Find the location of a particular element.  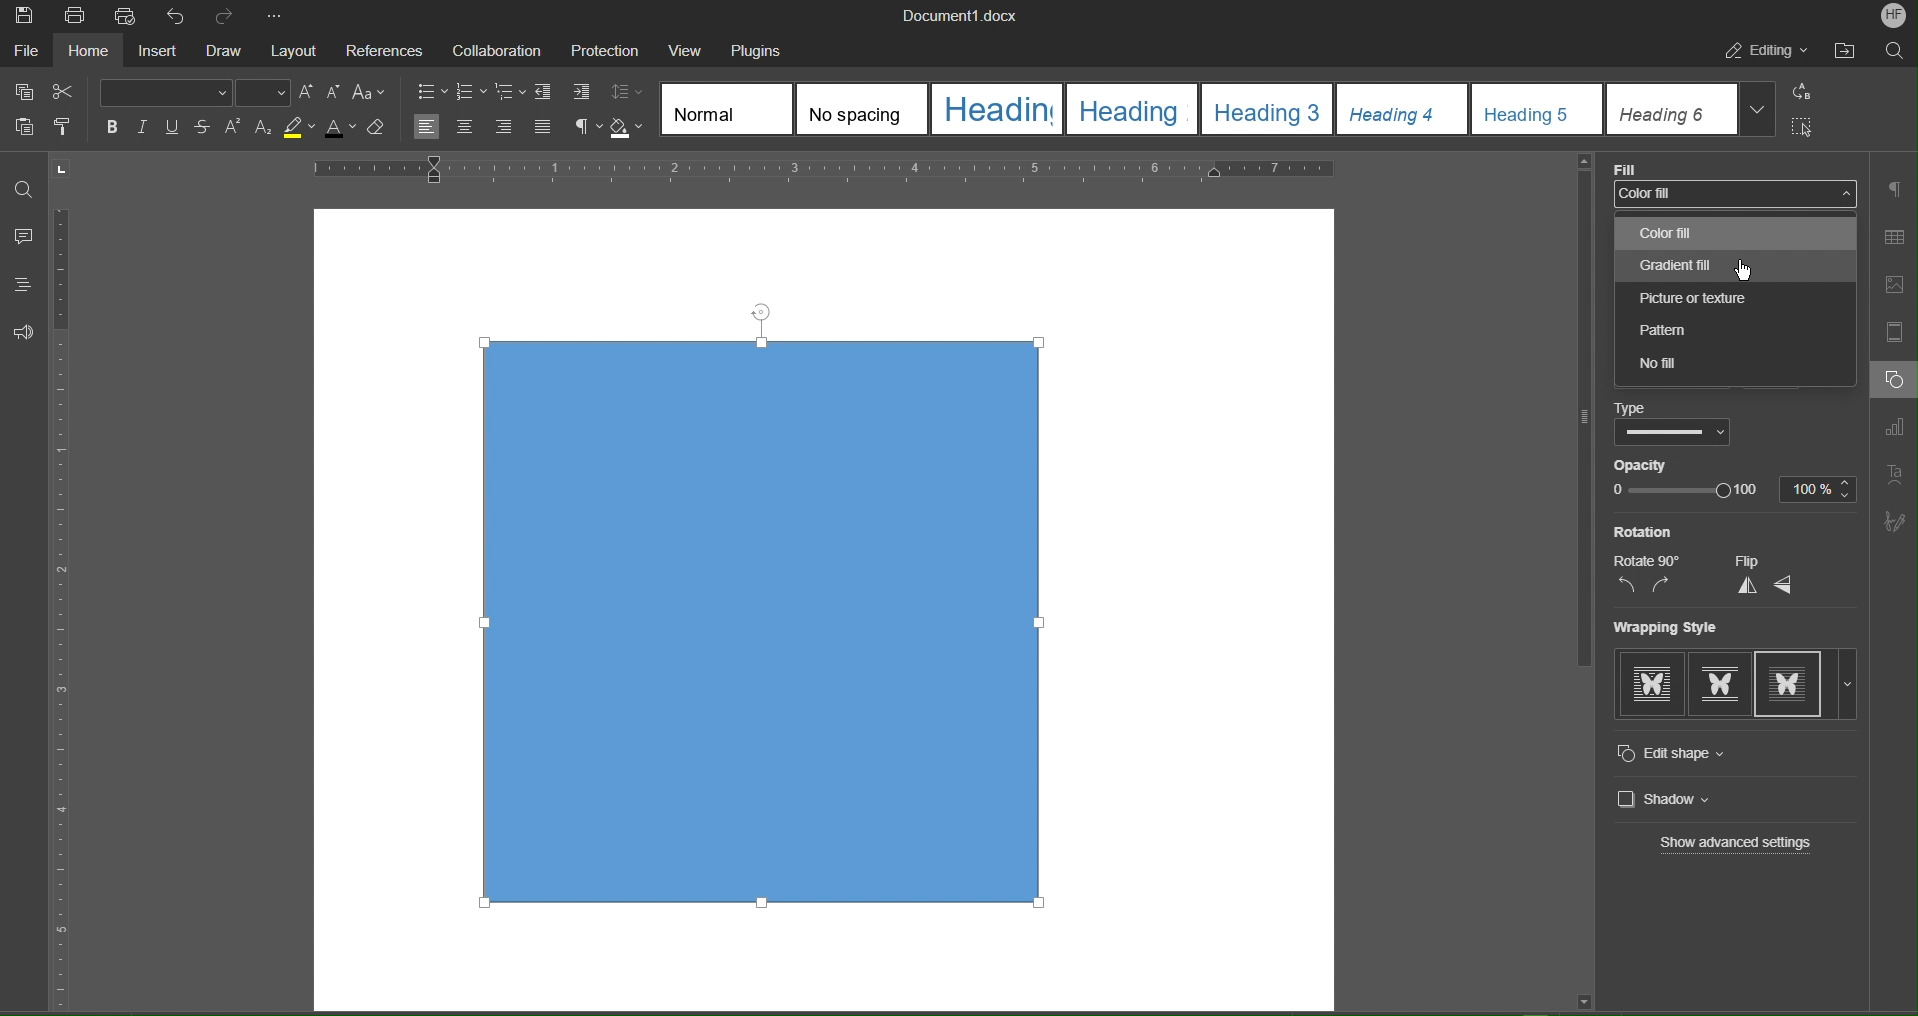

Show advanced settings is located at coordinates (1732, 844).